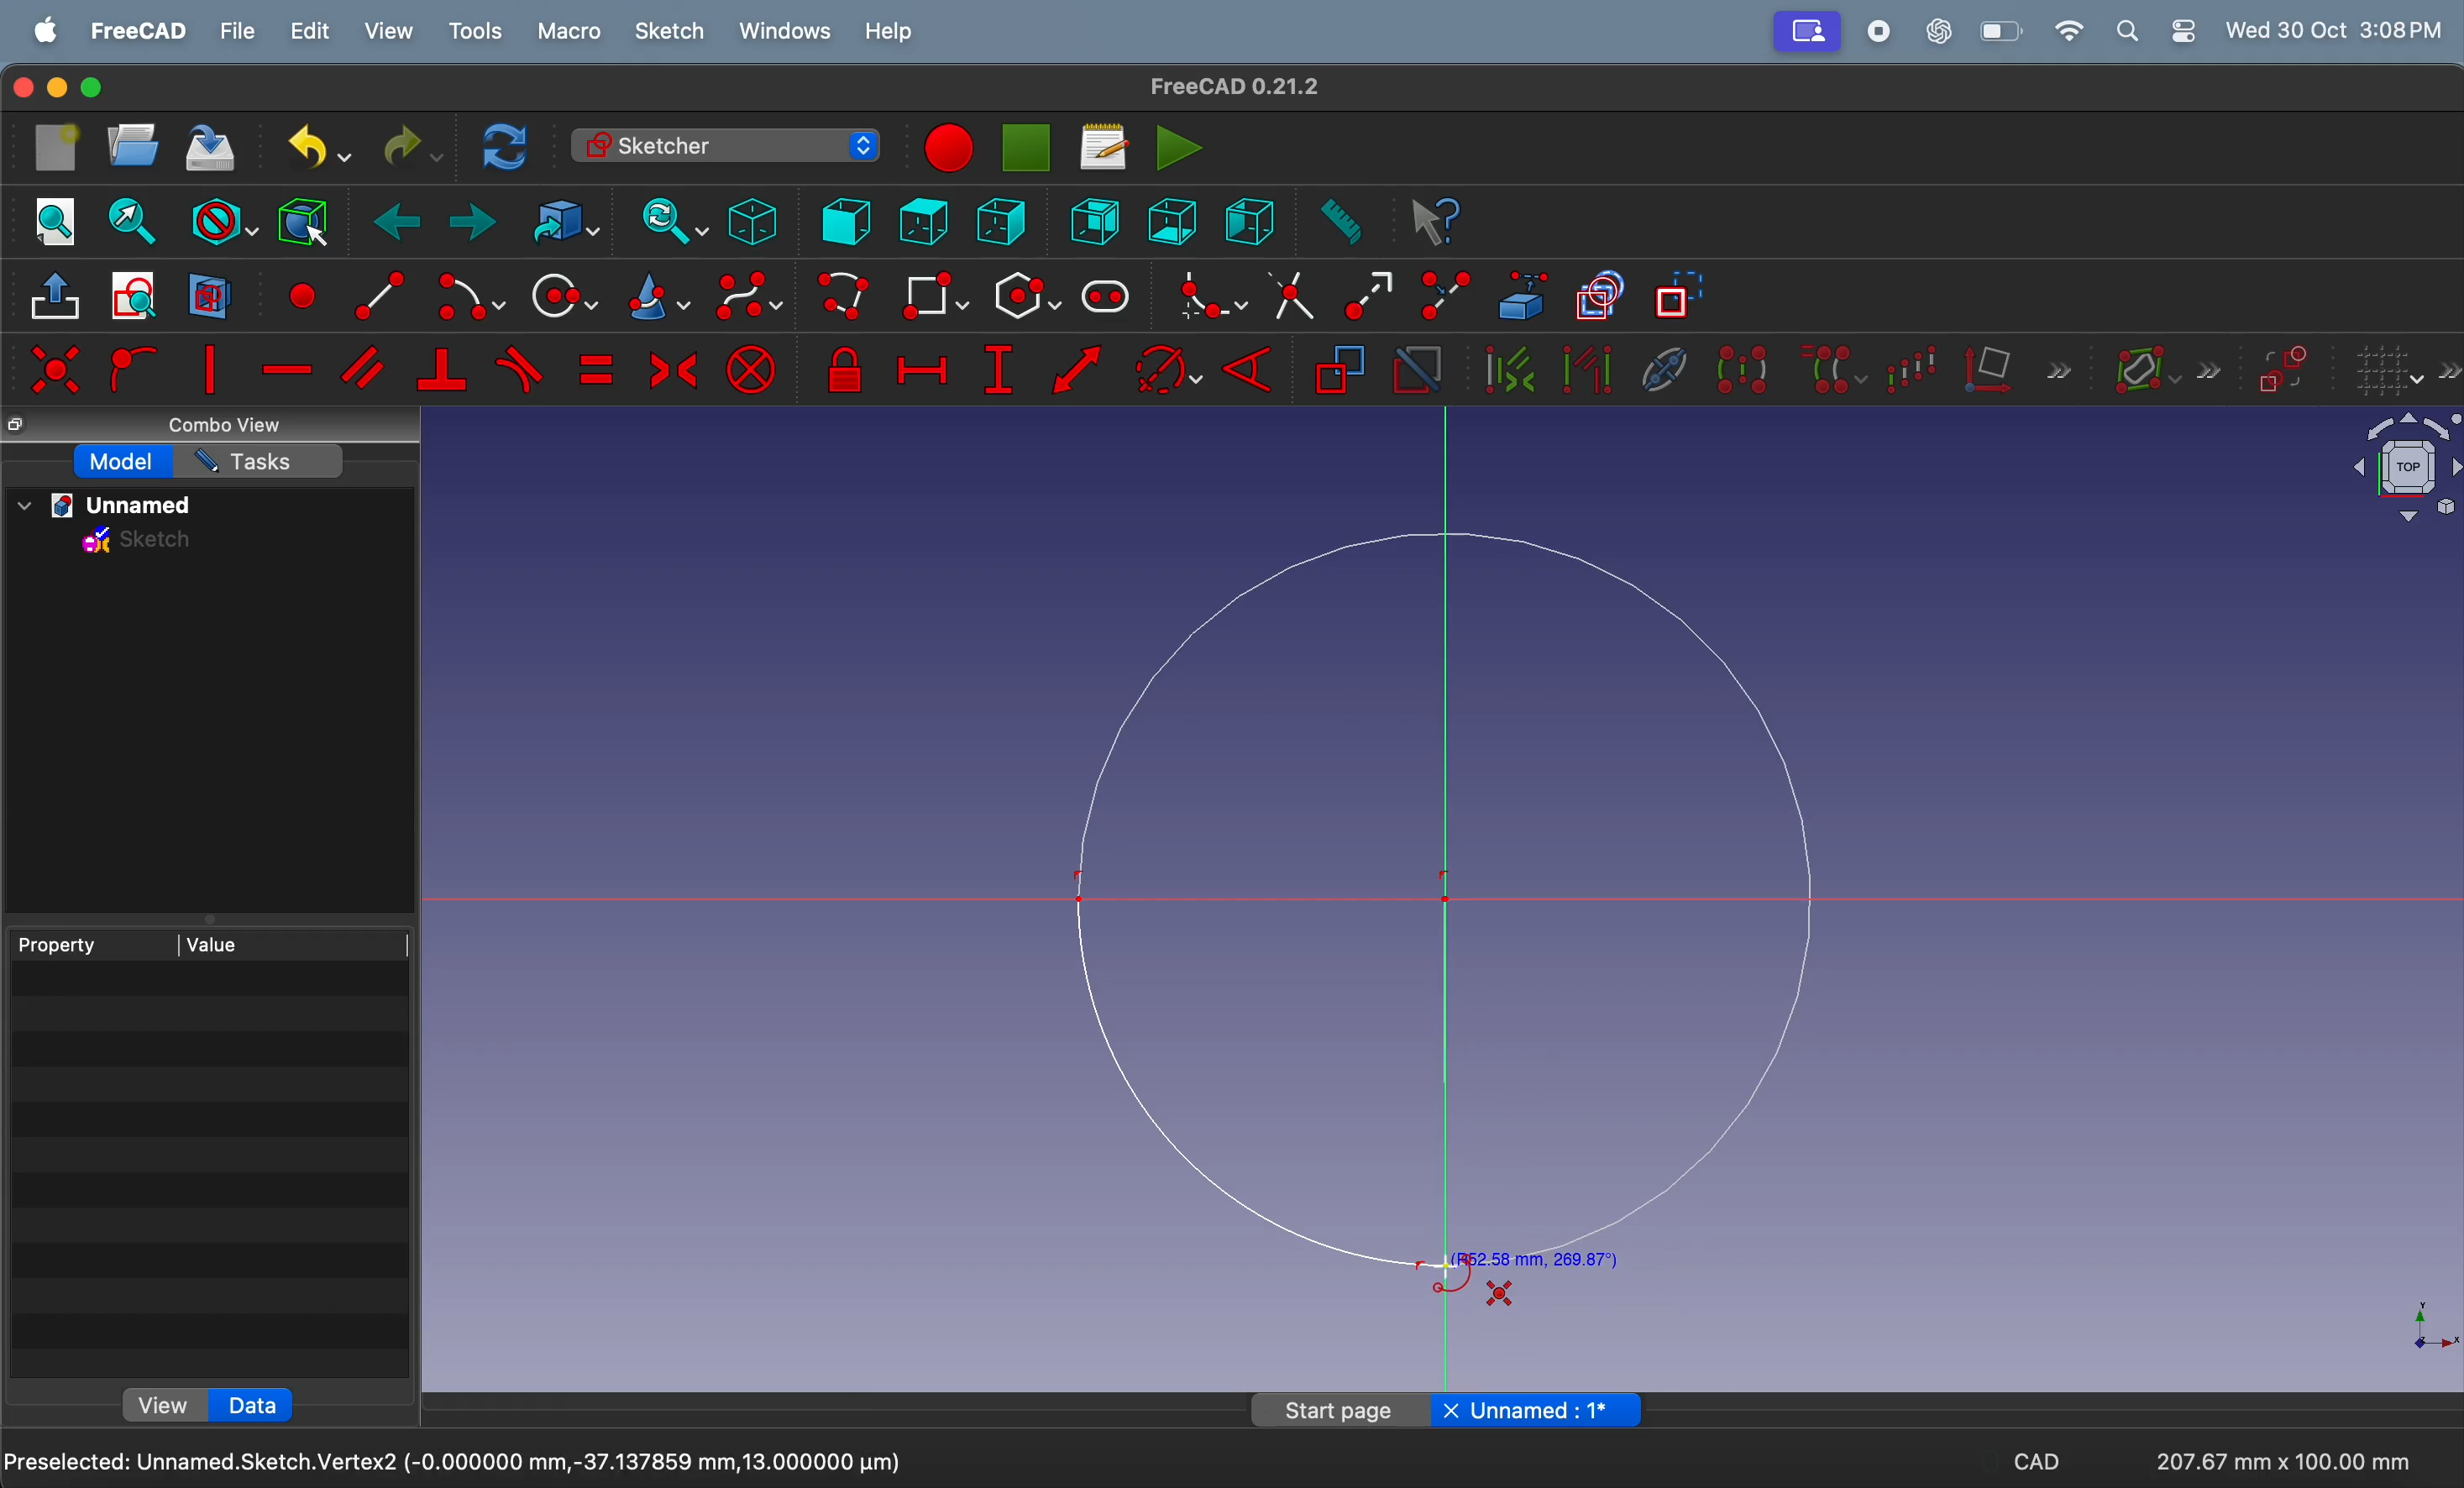 The height and width of the screenshot is (1488, 2464). I want to click on bounding box, so click(302, 220).